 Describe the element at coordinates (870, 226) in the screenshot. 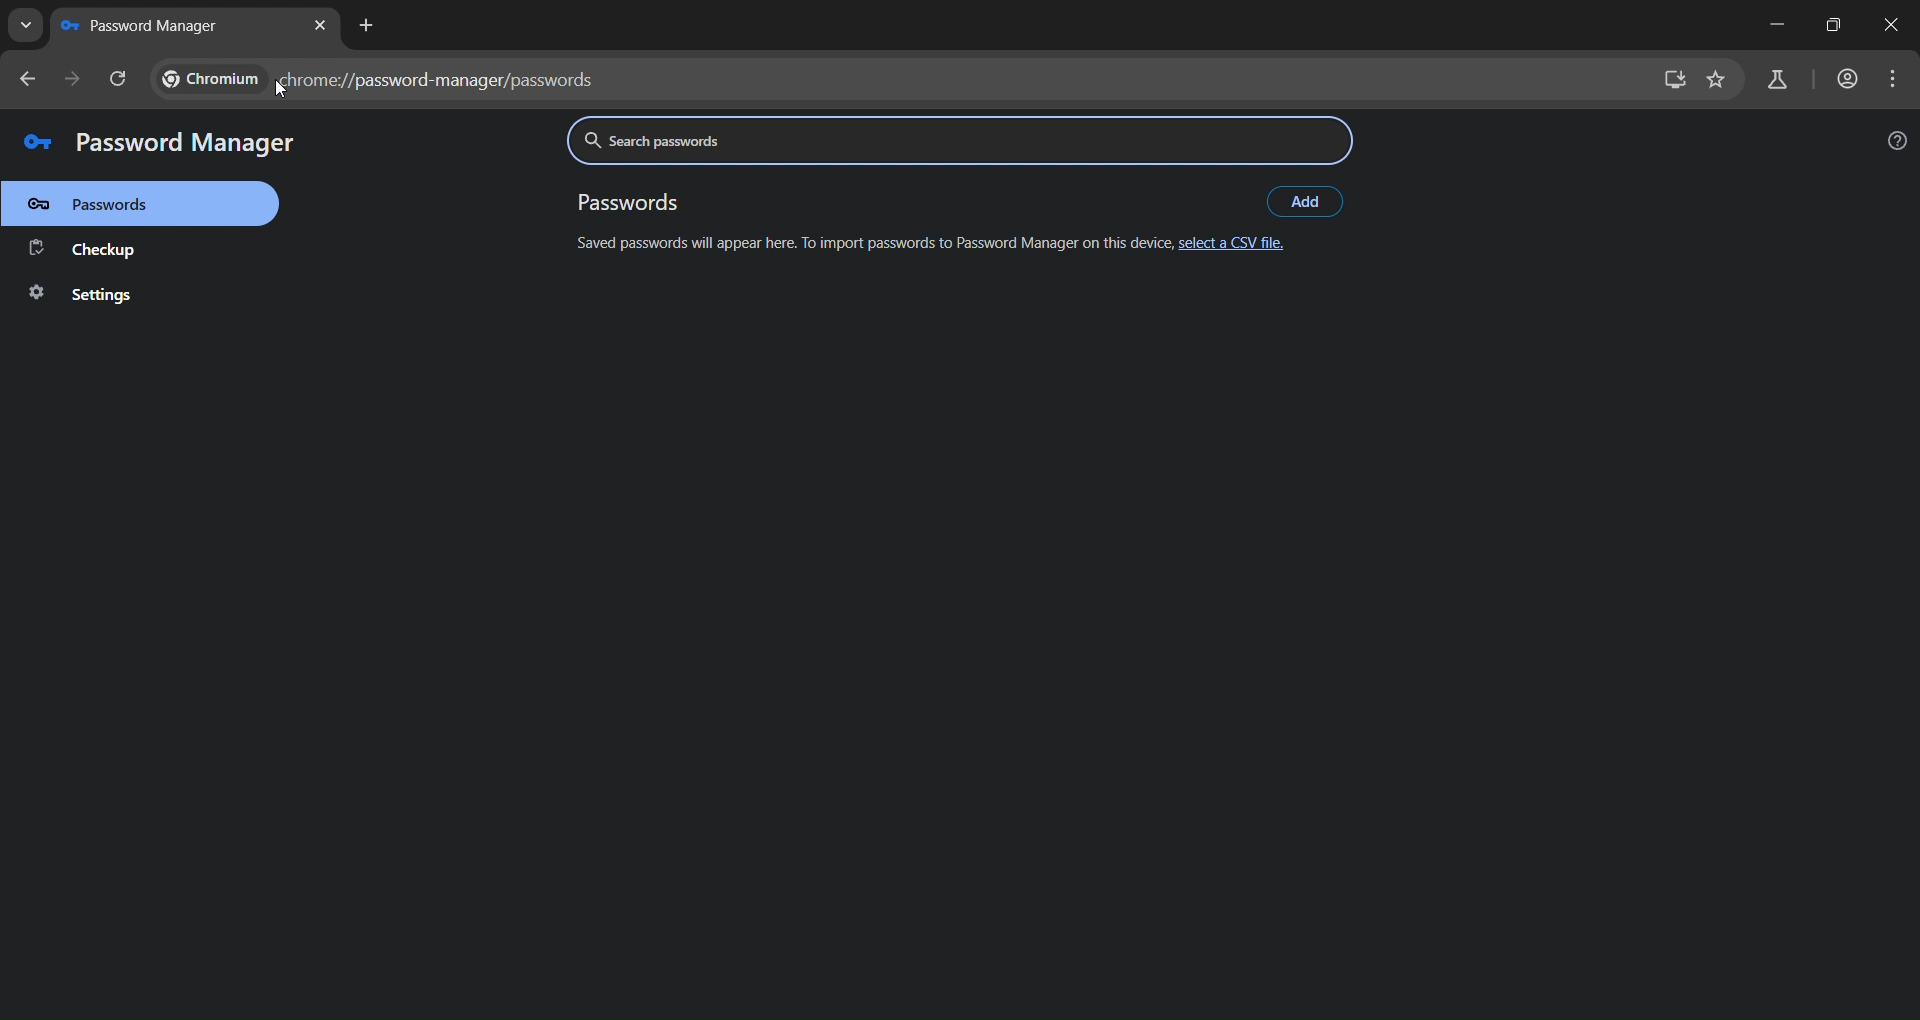

I see `PasswordsSaved passwords will appear here. To import passwords to Password Manager on this device` at that location.